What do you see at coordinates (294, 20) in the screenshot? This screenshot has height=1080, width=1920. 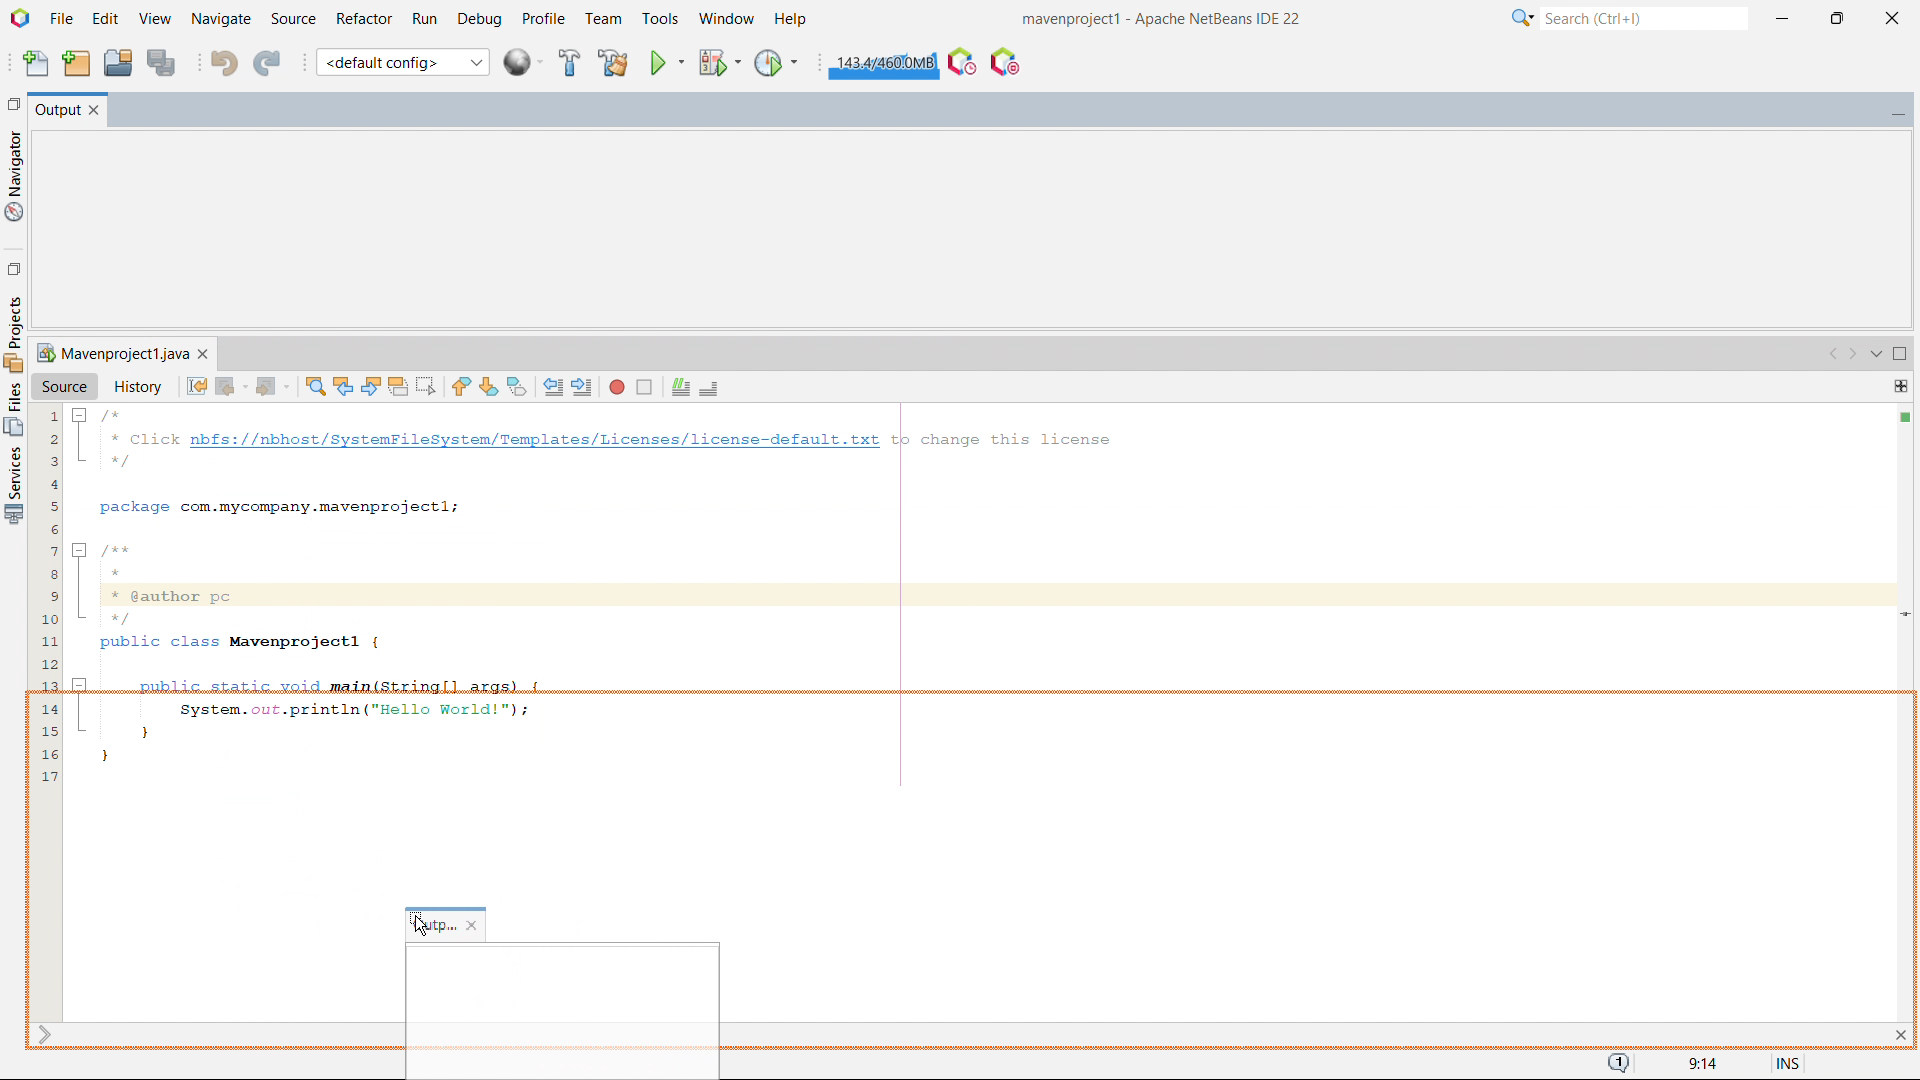 I see `source` at bounding box center [294, 20].